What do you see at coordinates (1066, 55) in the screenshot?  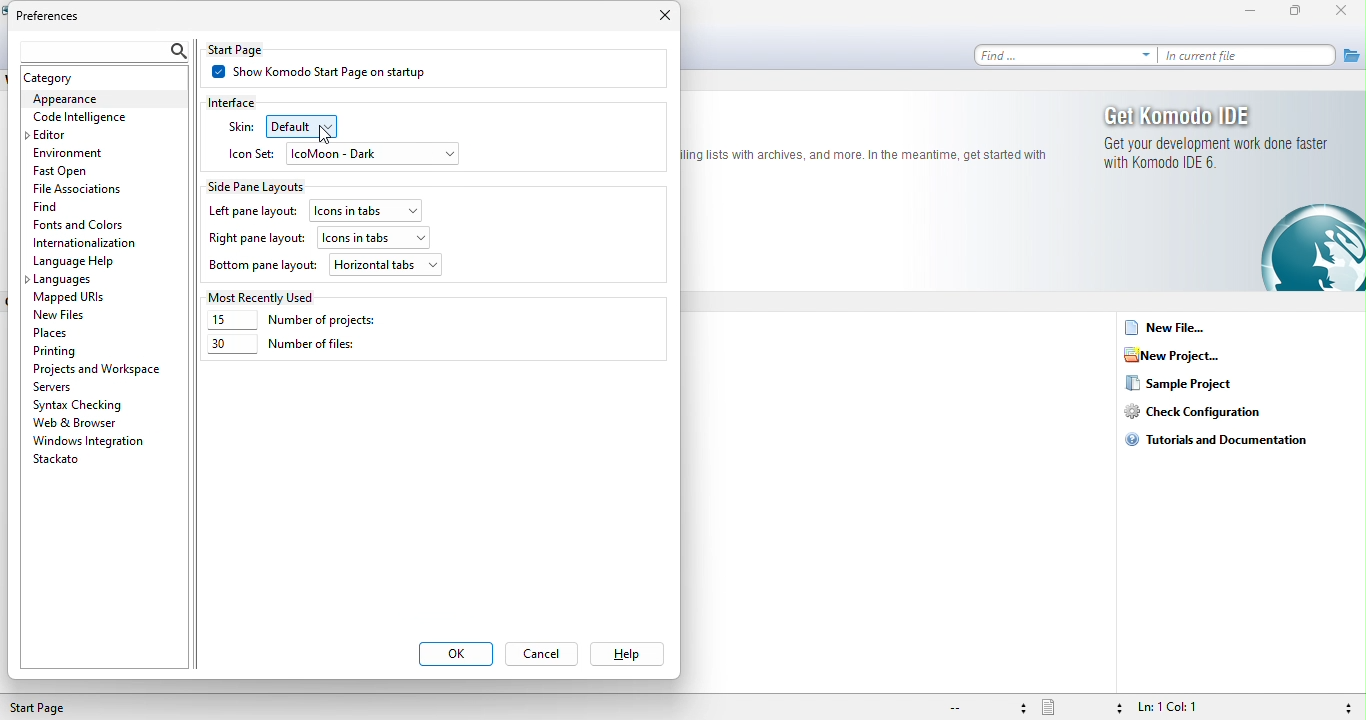 I see `find` at bounding box center [1066, 55].